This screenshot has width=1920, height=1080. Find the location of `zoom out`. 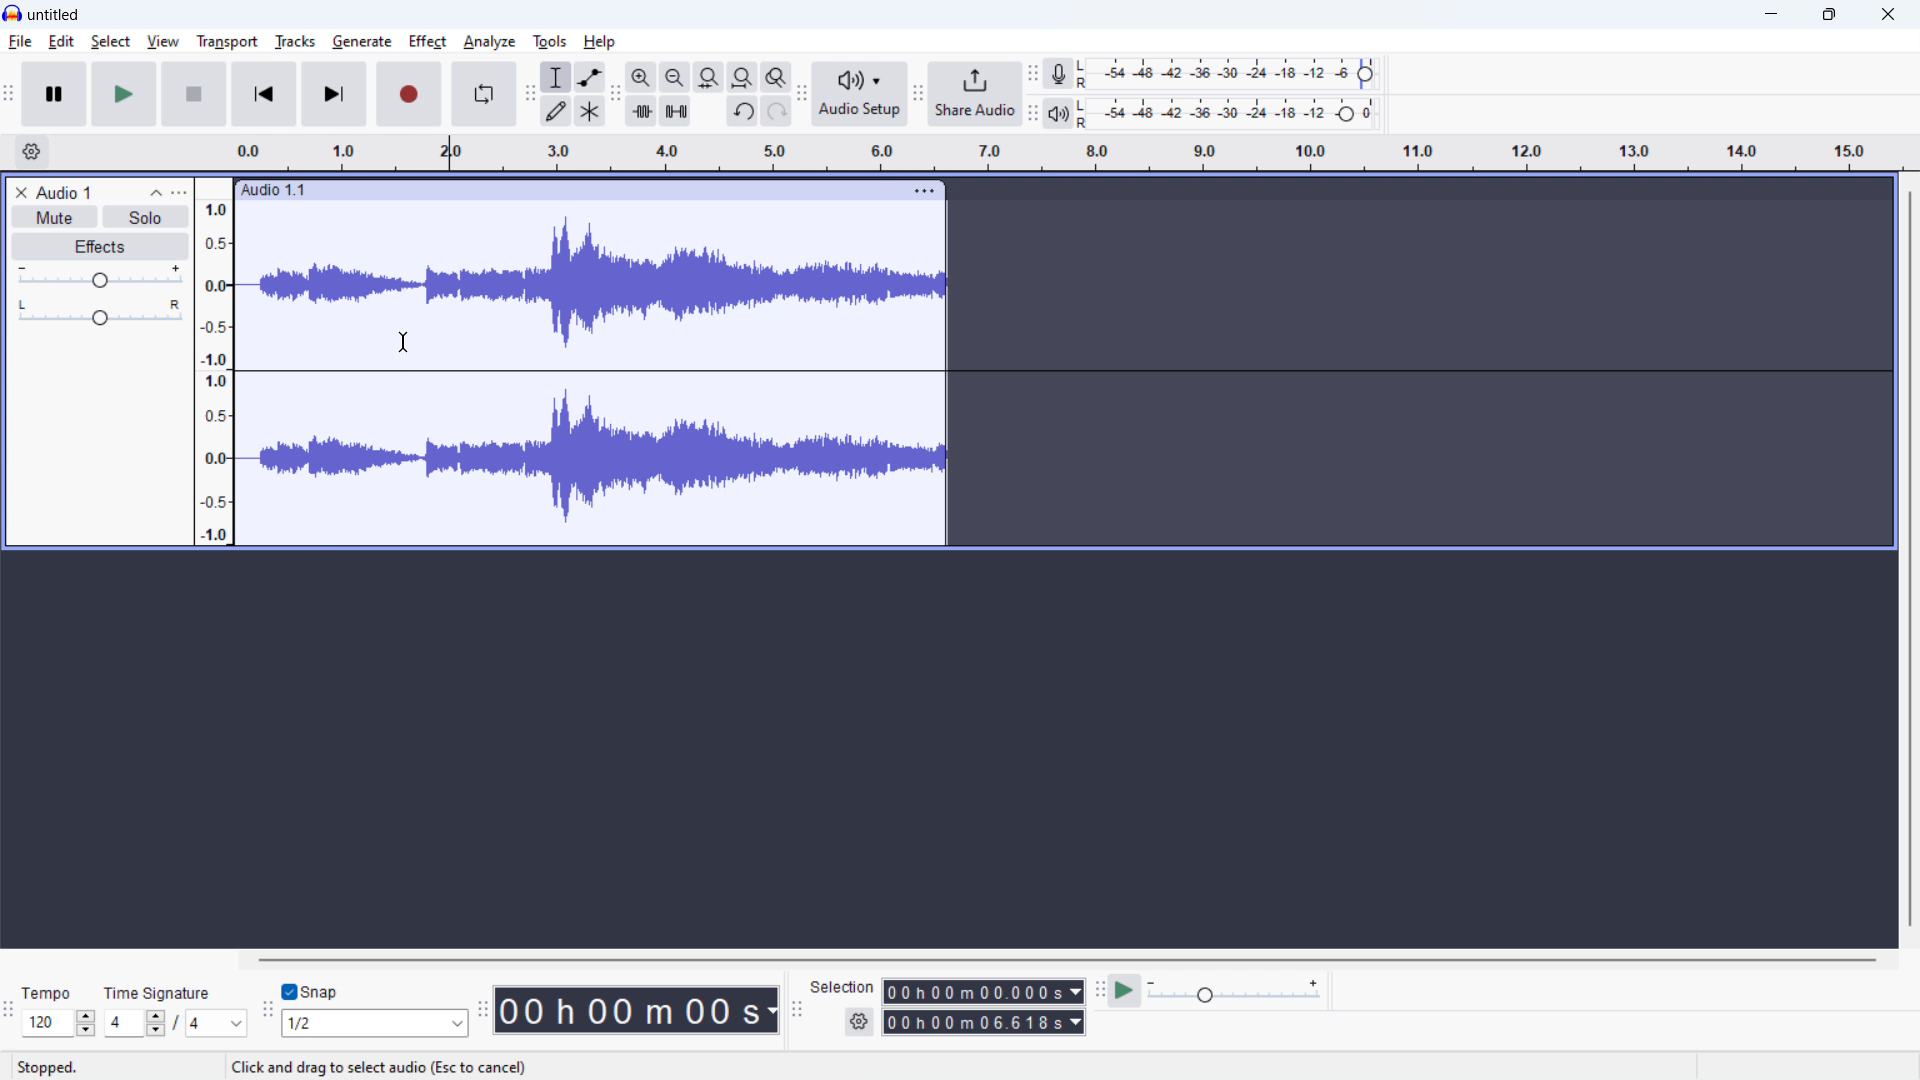

zoom out is located at coordinates (674, 77).